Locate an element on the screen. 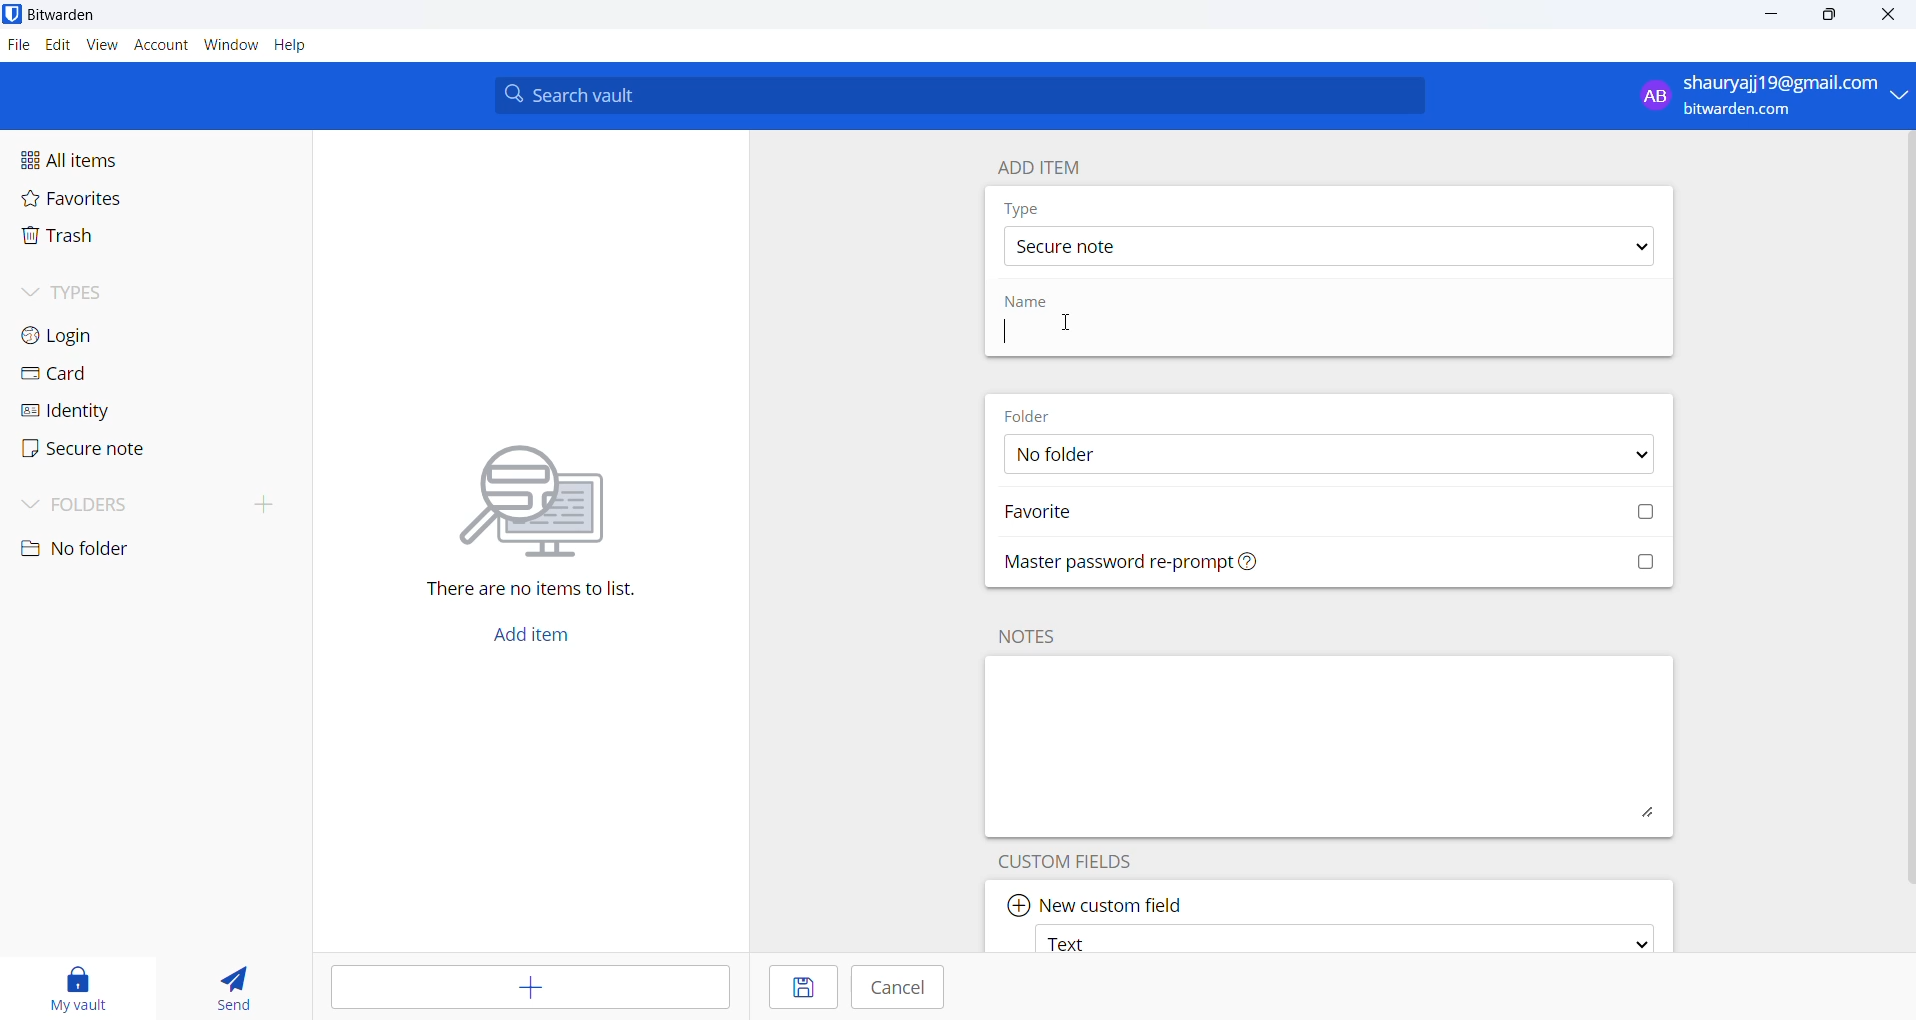 Image resolution: width=1916 pixels, height=1020 pixels. add item is located at coordinates (543, 633).